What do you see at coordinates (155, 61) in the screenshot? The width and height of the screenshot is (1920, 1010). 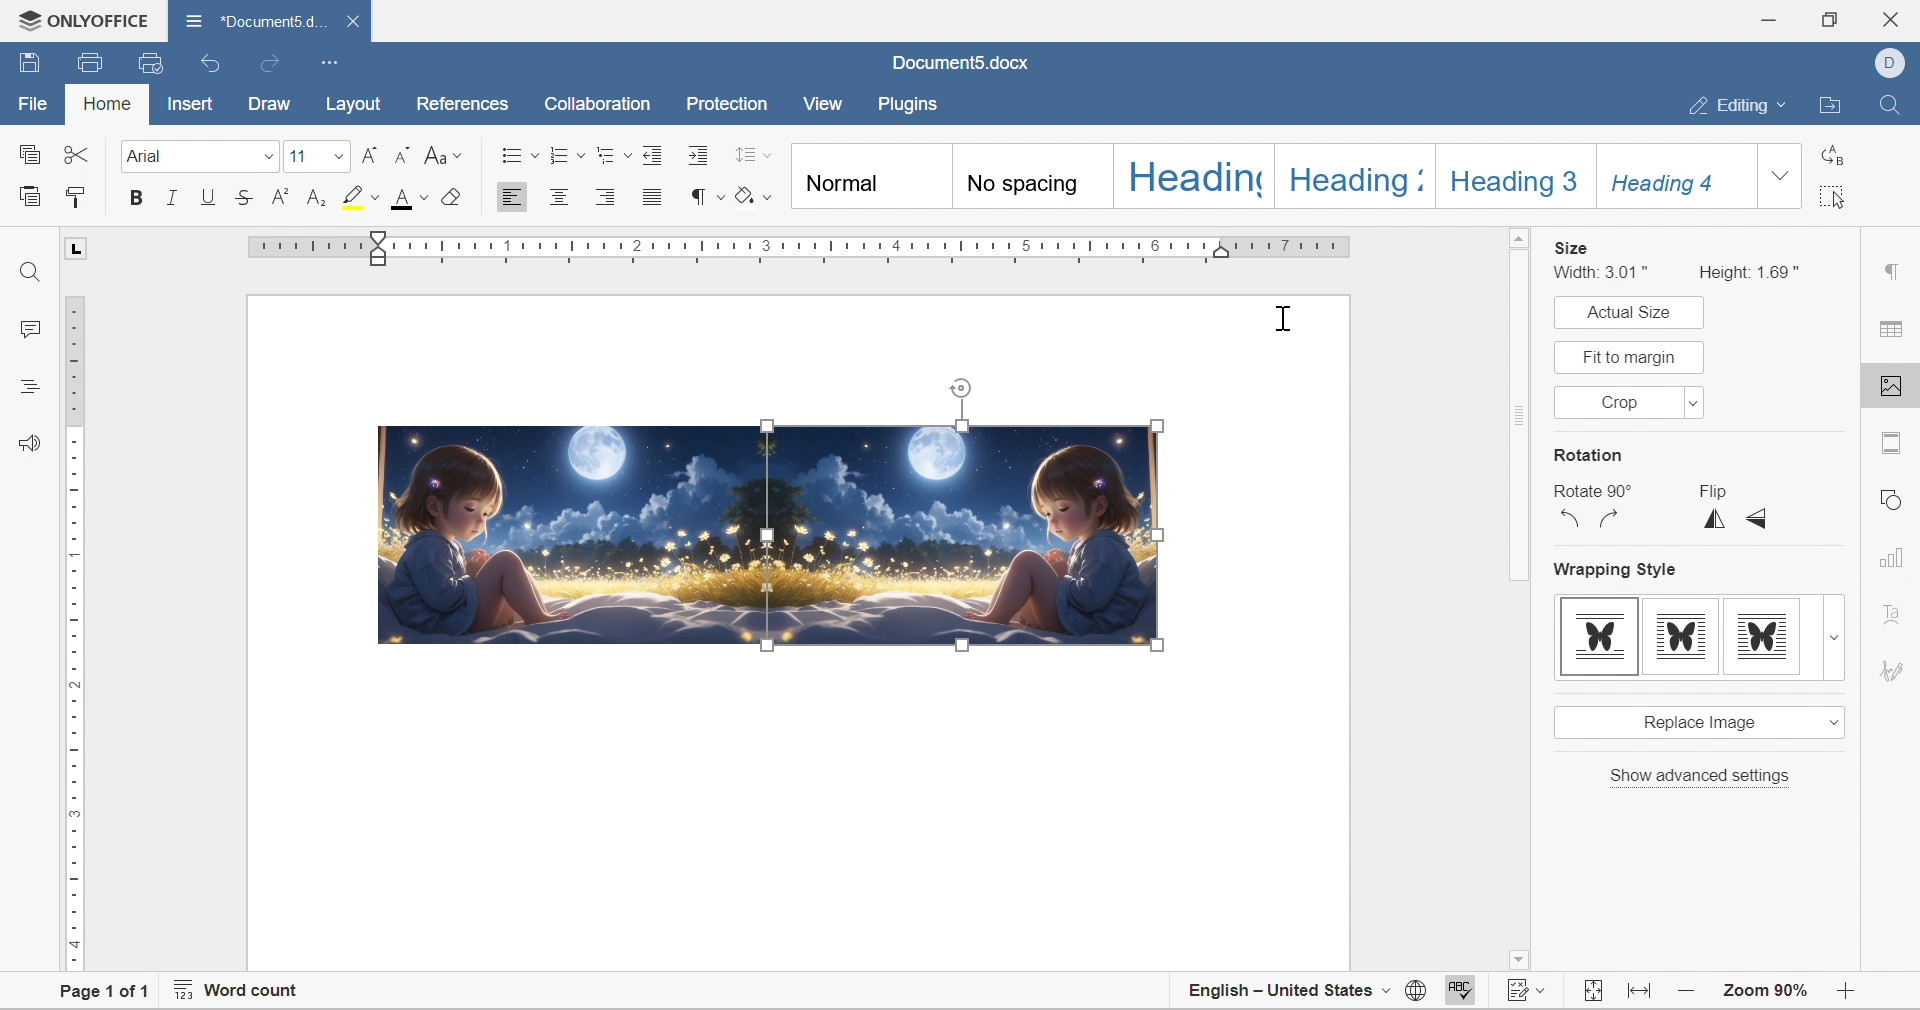 I see `quick print` at bounding box center [155, 61].